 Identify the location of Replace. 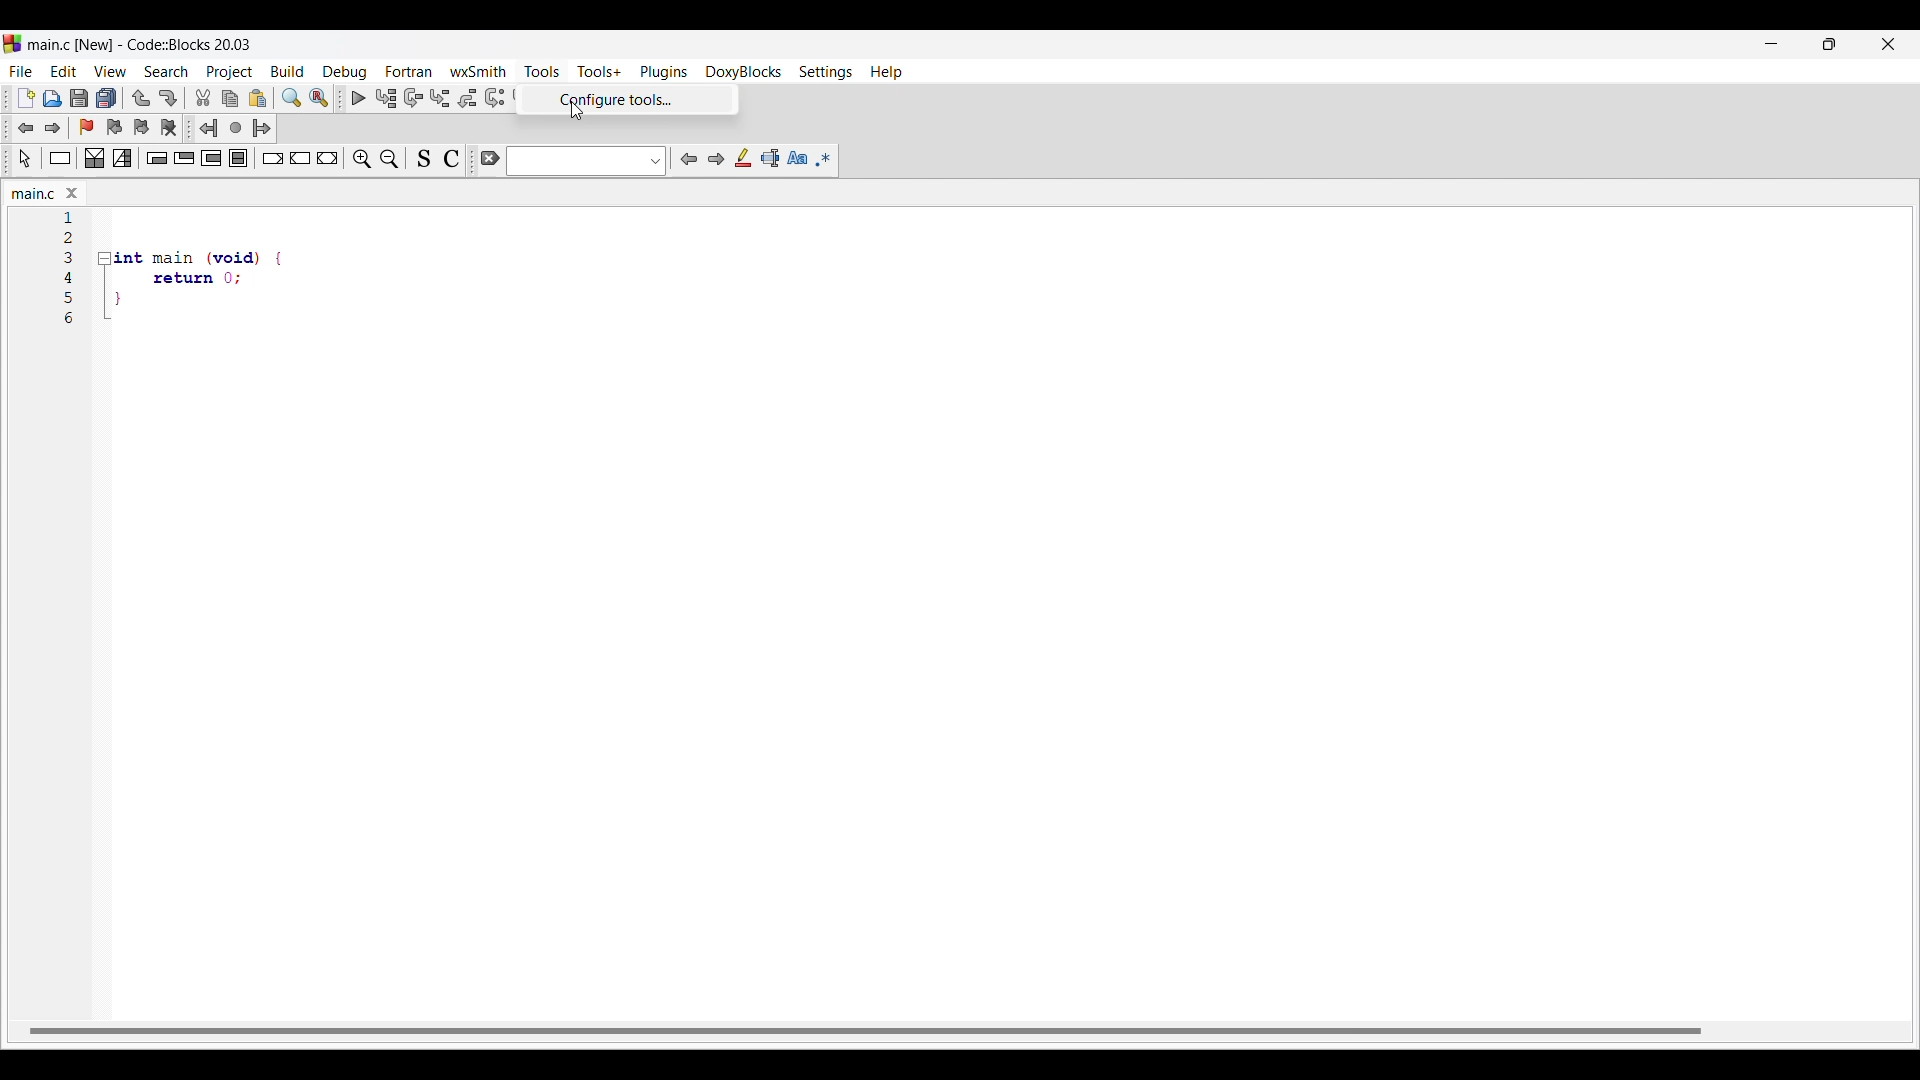
(319, 98).